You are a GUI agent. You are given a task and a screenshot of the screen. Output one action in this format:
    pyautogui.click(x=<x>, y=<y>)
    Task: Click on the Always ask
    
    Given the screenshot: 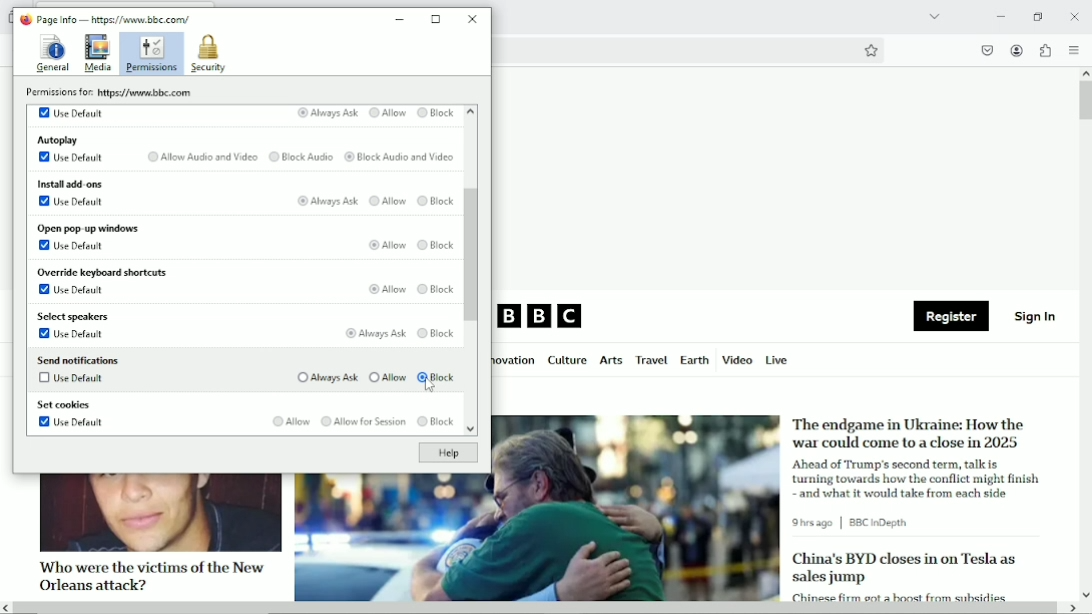 What is the action you would take?
    pyautogui.click(x=327, y=202)
    